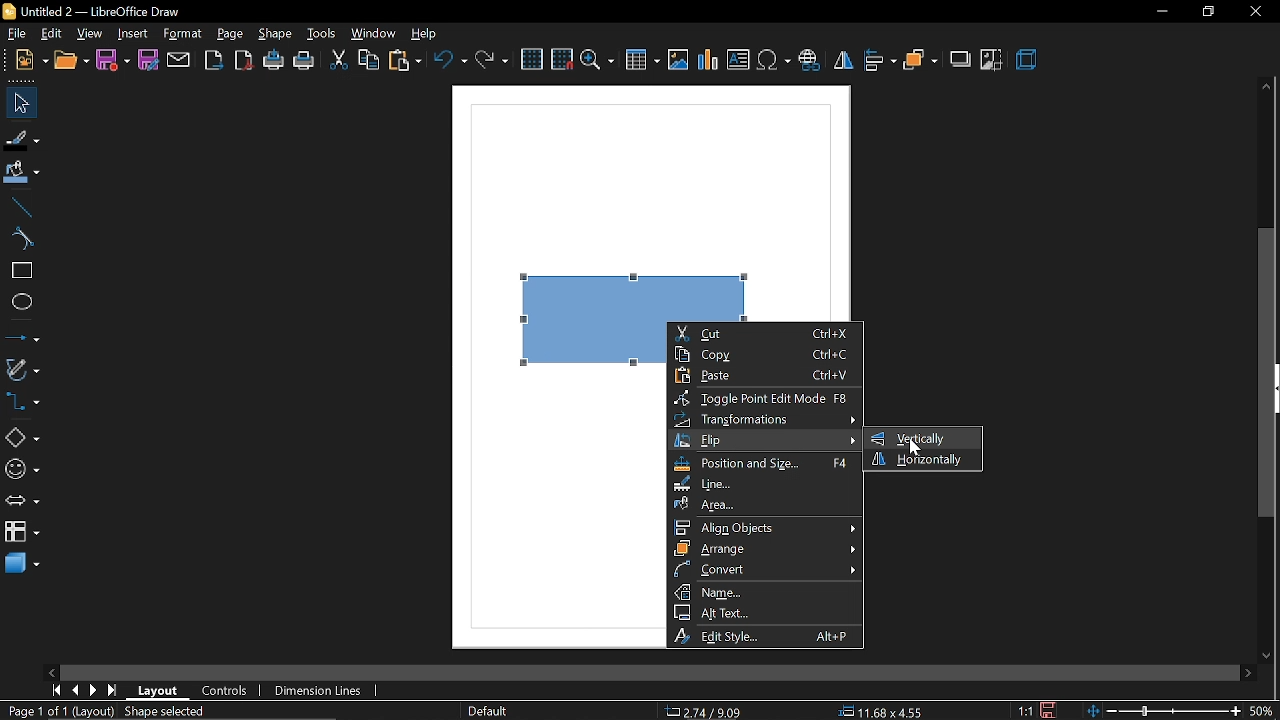  What do you see at coordinates (766, 333) in the screenshot?
I see `cut` at bounding box center [766, 333].